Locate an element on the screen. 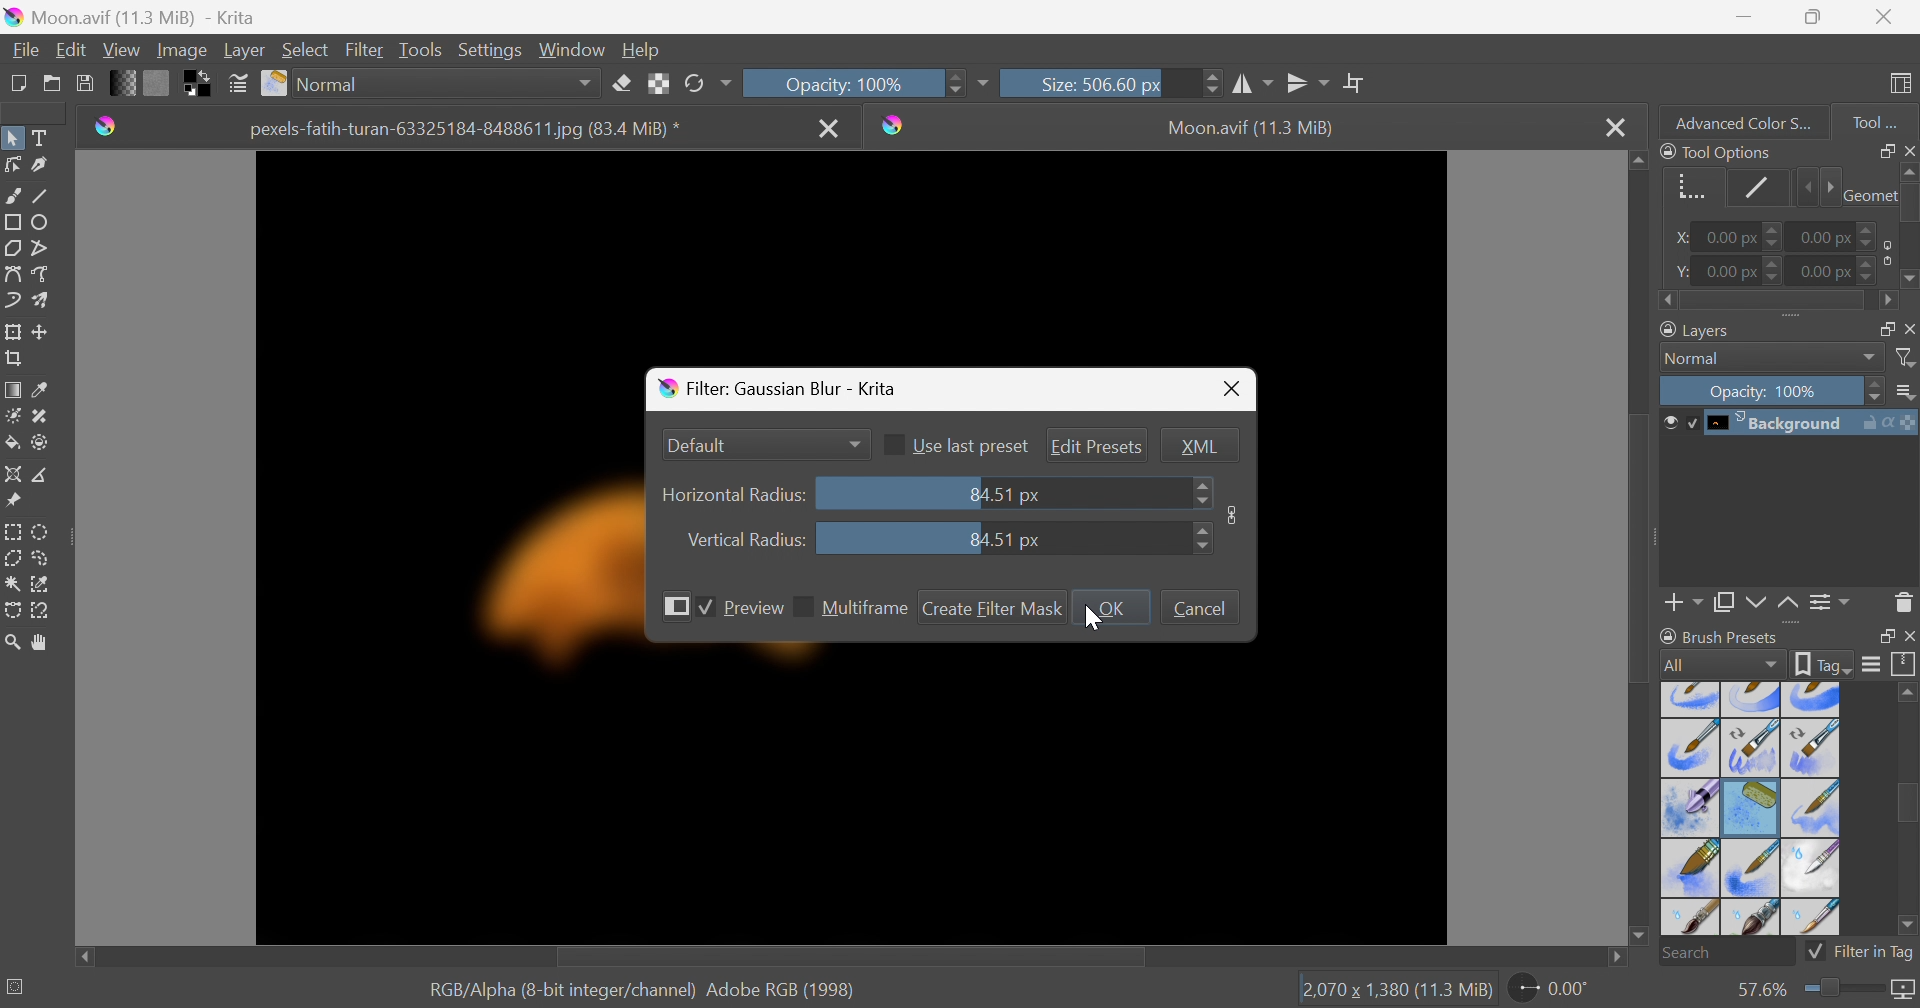 The height and width of the screenshot is (1008, 1920). Scroll bar is located at coordinates (1908, 803).